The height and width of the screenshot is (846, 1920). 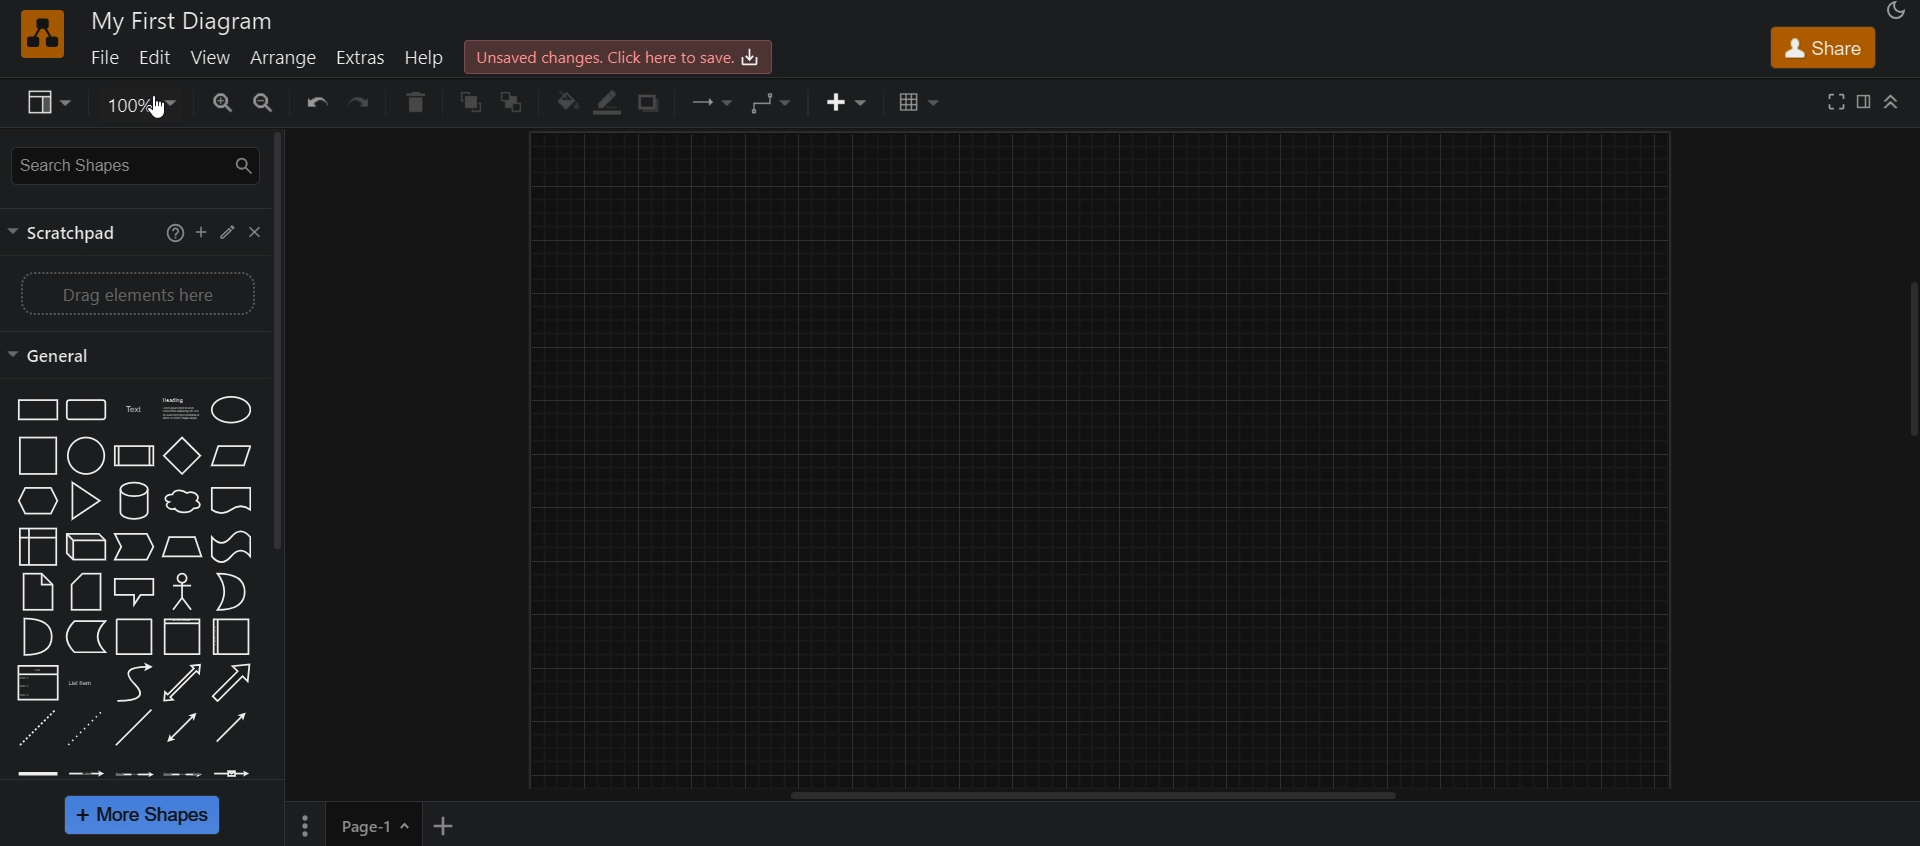 What do you see at coordinates (213, 60) in the screenshot?
I see `view` at bounding box center [213, 60].